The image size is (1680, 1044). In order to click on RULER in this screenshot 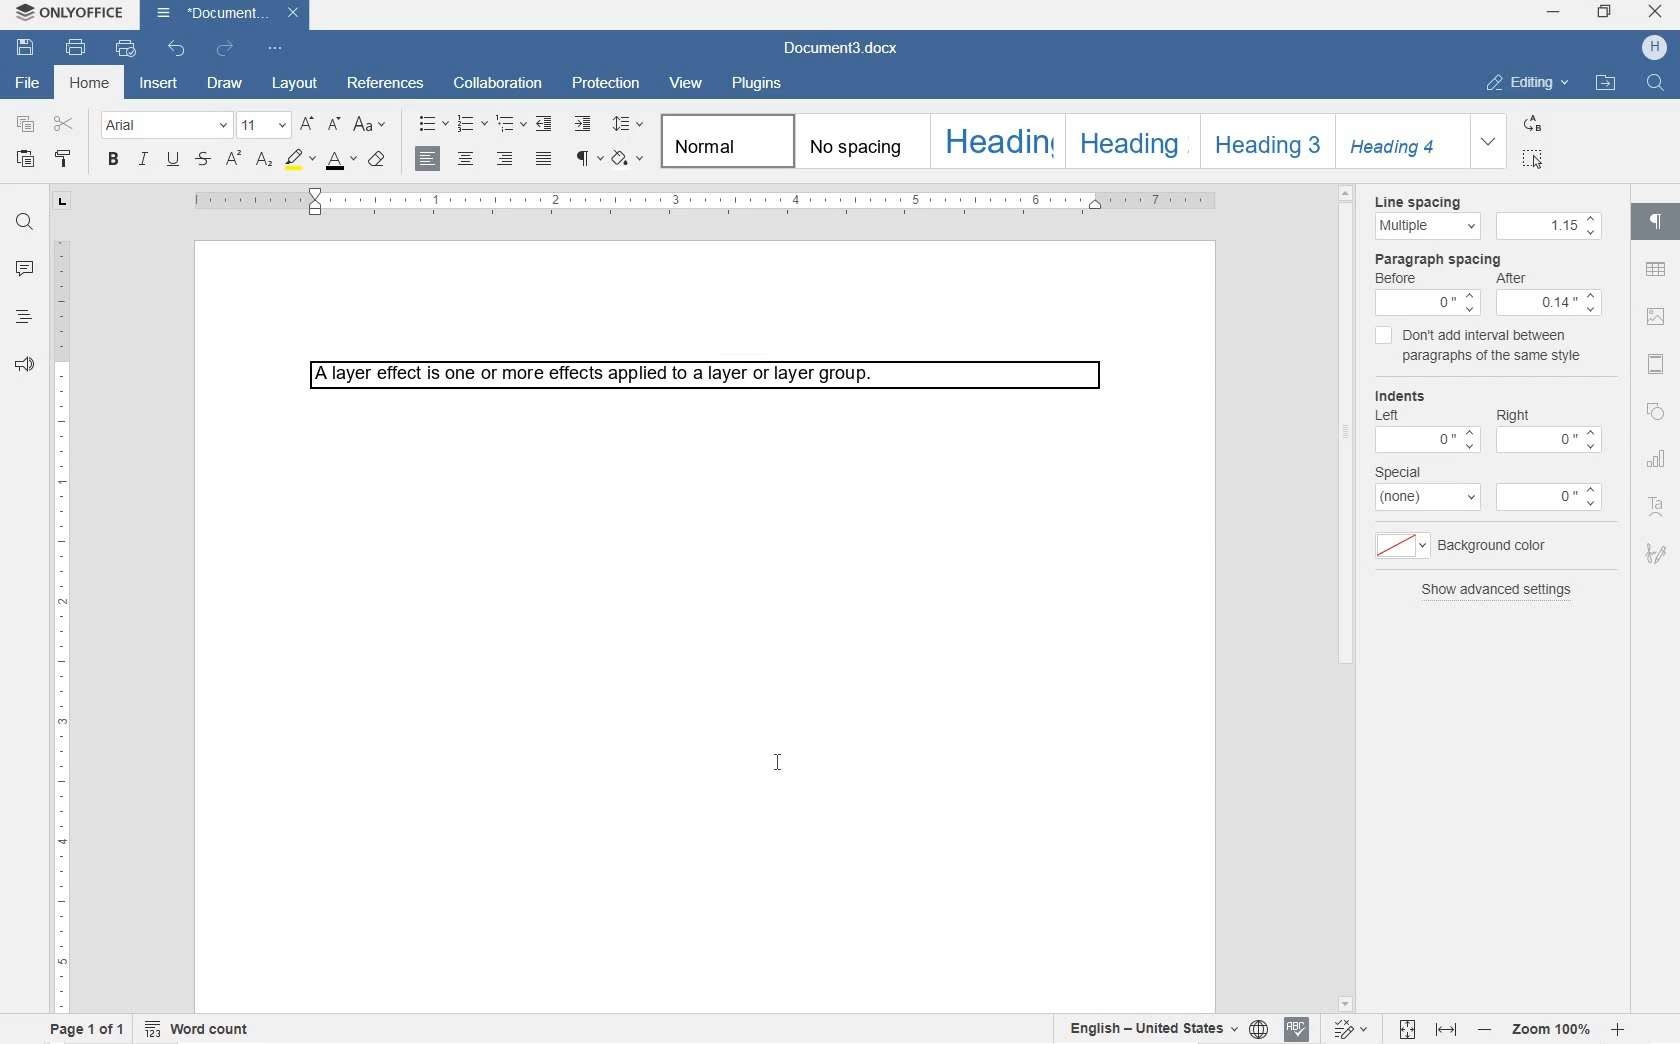, I will do `click(704, 202)`.